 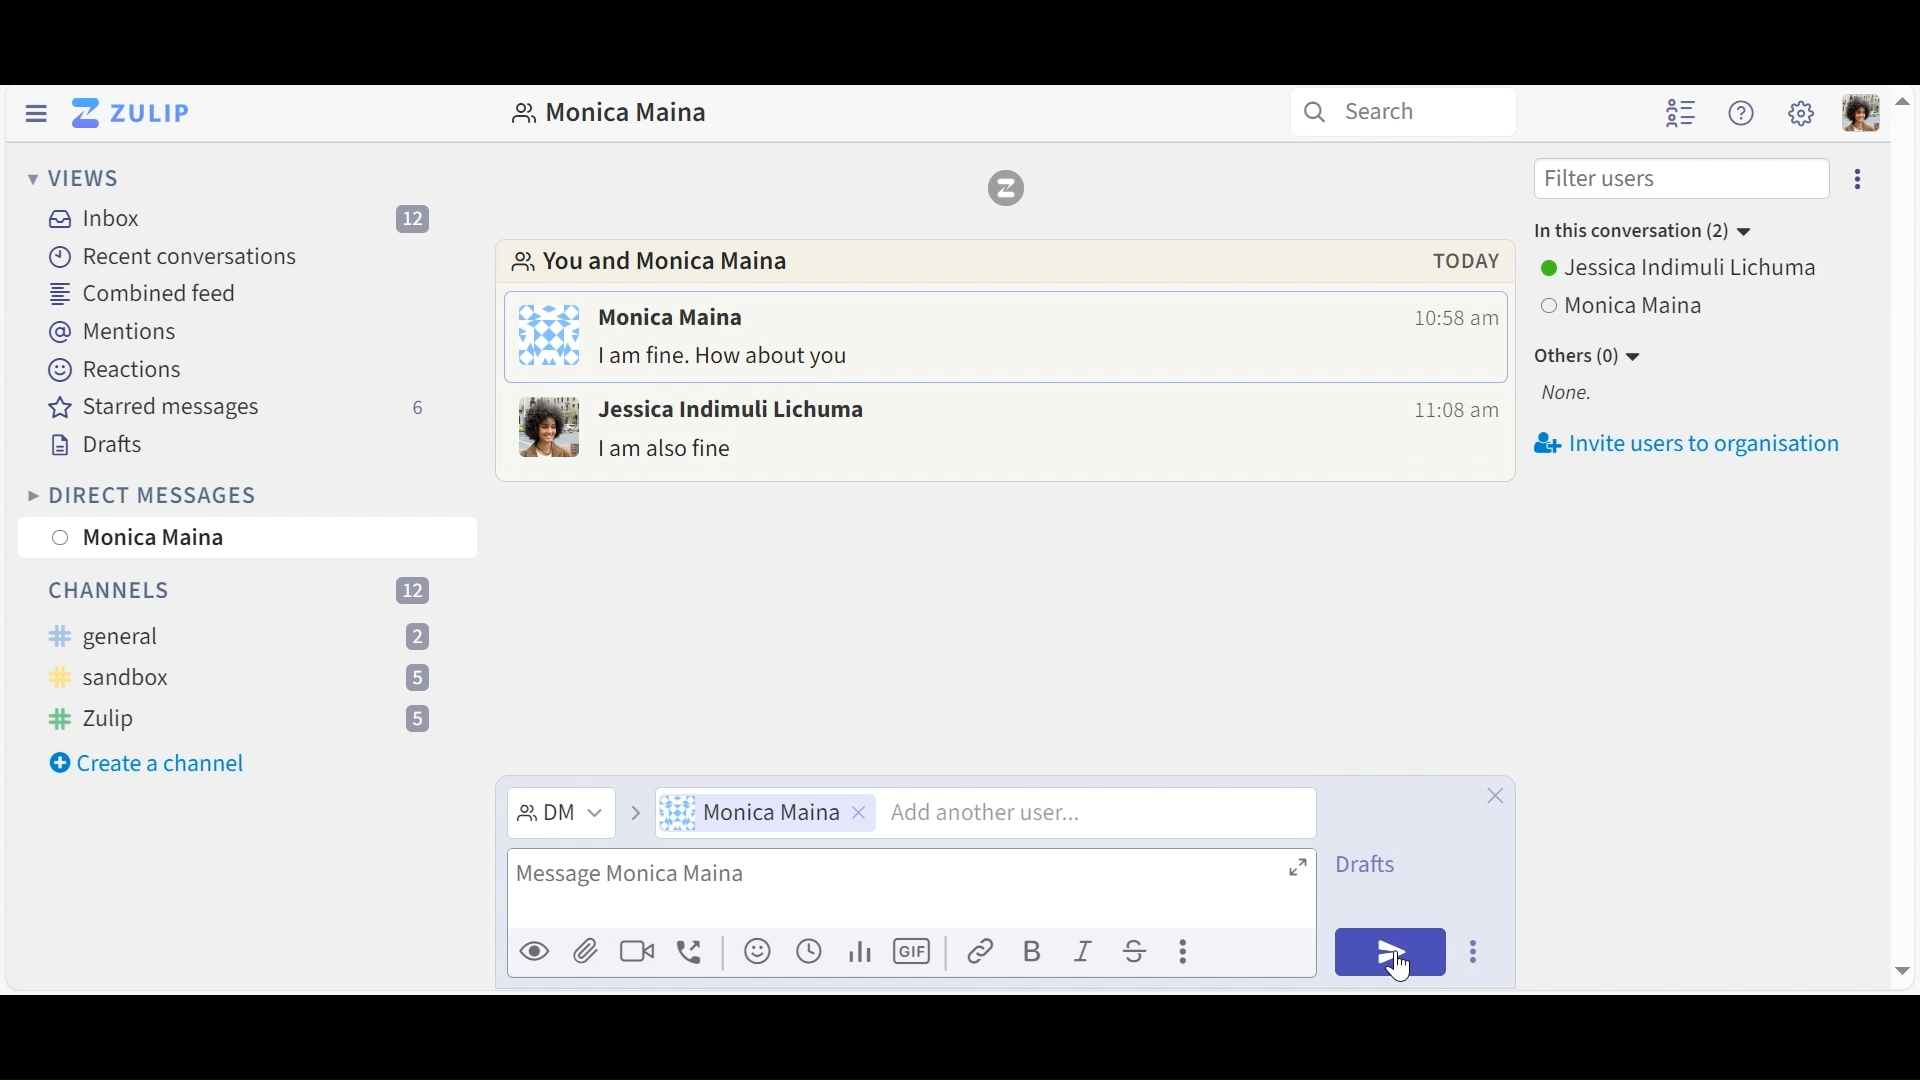 What do you see at coordinates (248, 221) in the screenshot?
I see `Inbox` at bounding box center [248, 221].